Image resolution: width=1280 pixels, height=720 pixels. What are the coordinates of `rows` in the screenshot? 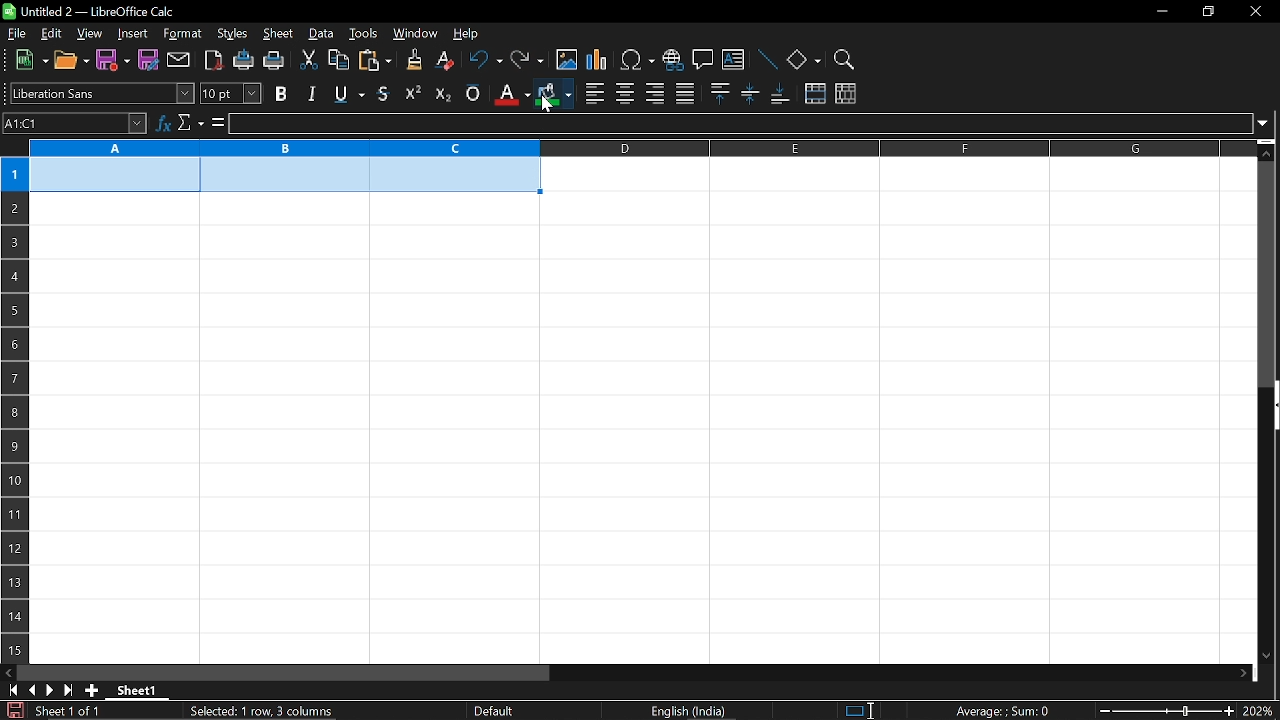 It's located at (12, 387).